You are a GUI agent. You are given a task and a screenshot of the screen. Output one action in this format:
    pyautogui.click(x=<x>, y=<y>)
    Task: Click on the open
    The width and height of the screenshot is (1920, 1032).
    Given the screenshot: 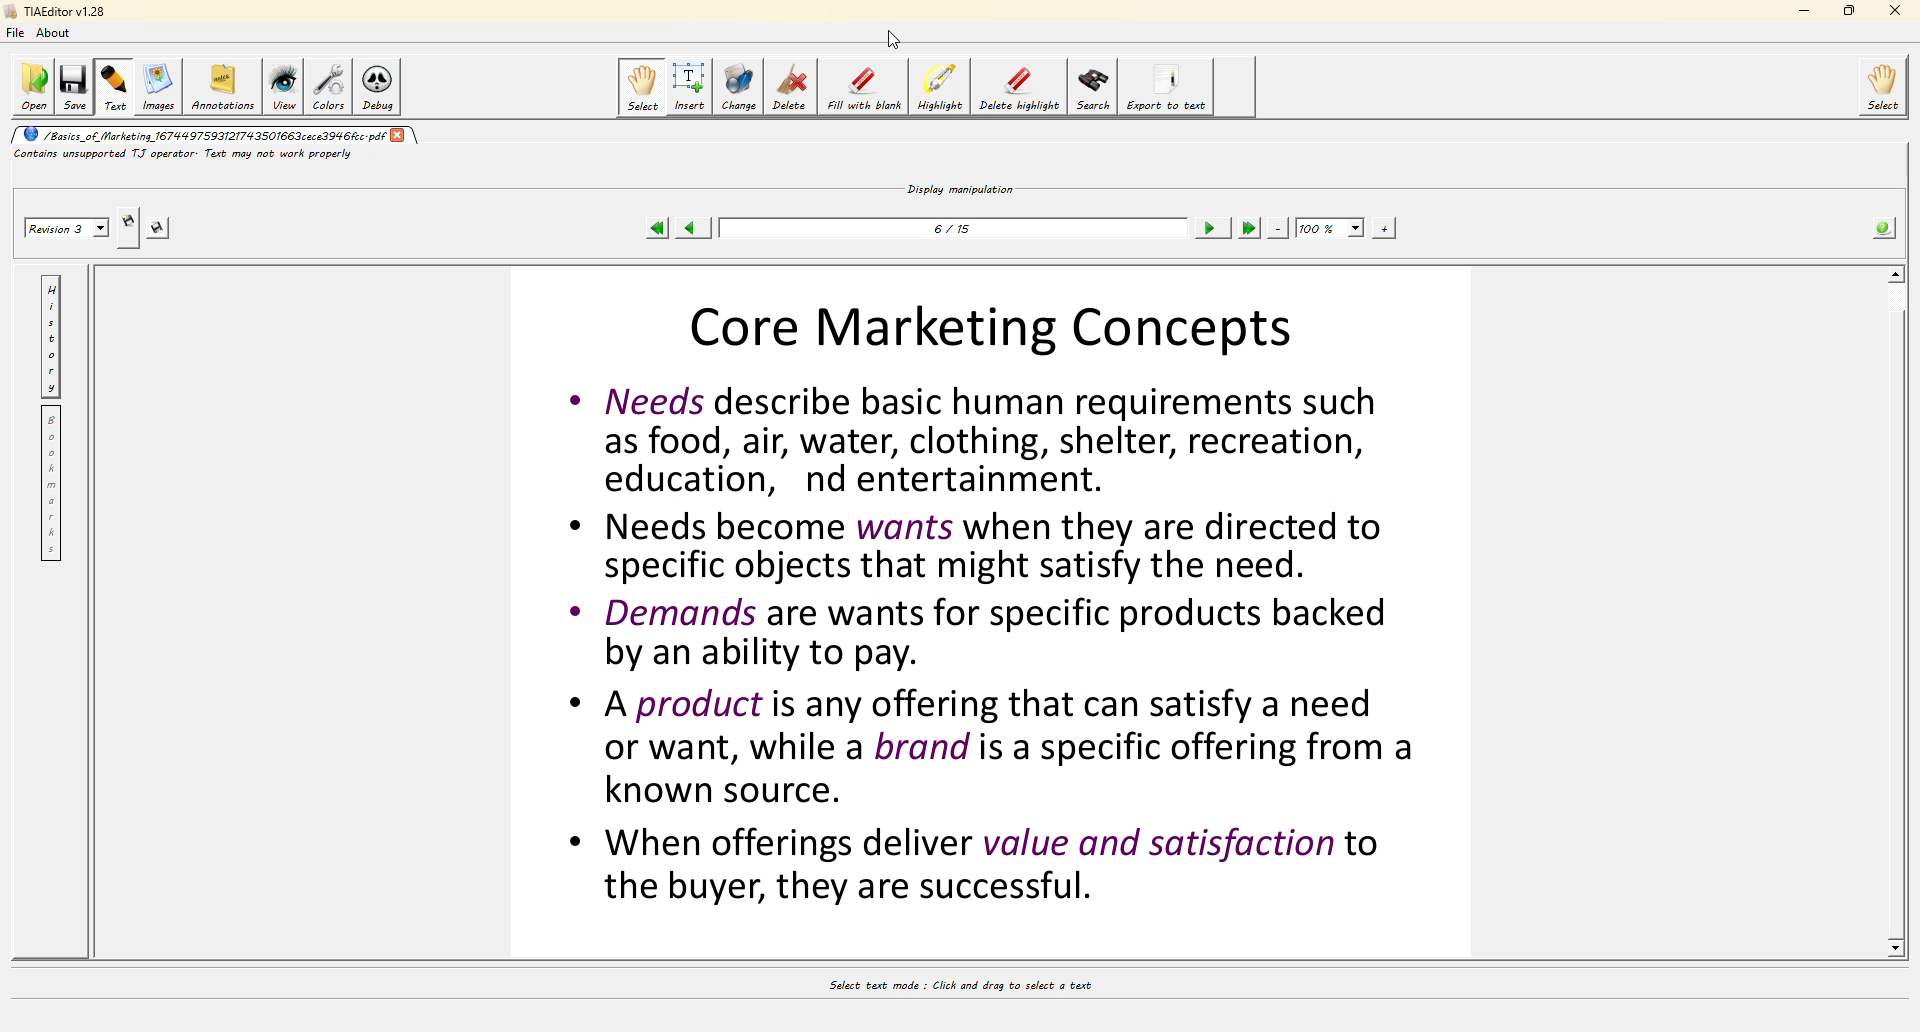 What is the action you would take?
    pyautogui.click(x=30, y=87)
    